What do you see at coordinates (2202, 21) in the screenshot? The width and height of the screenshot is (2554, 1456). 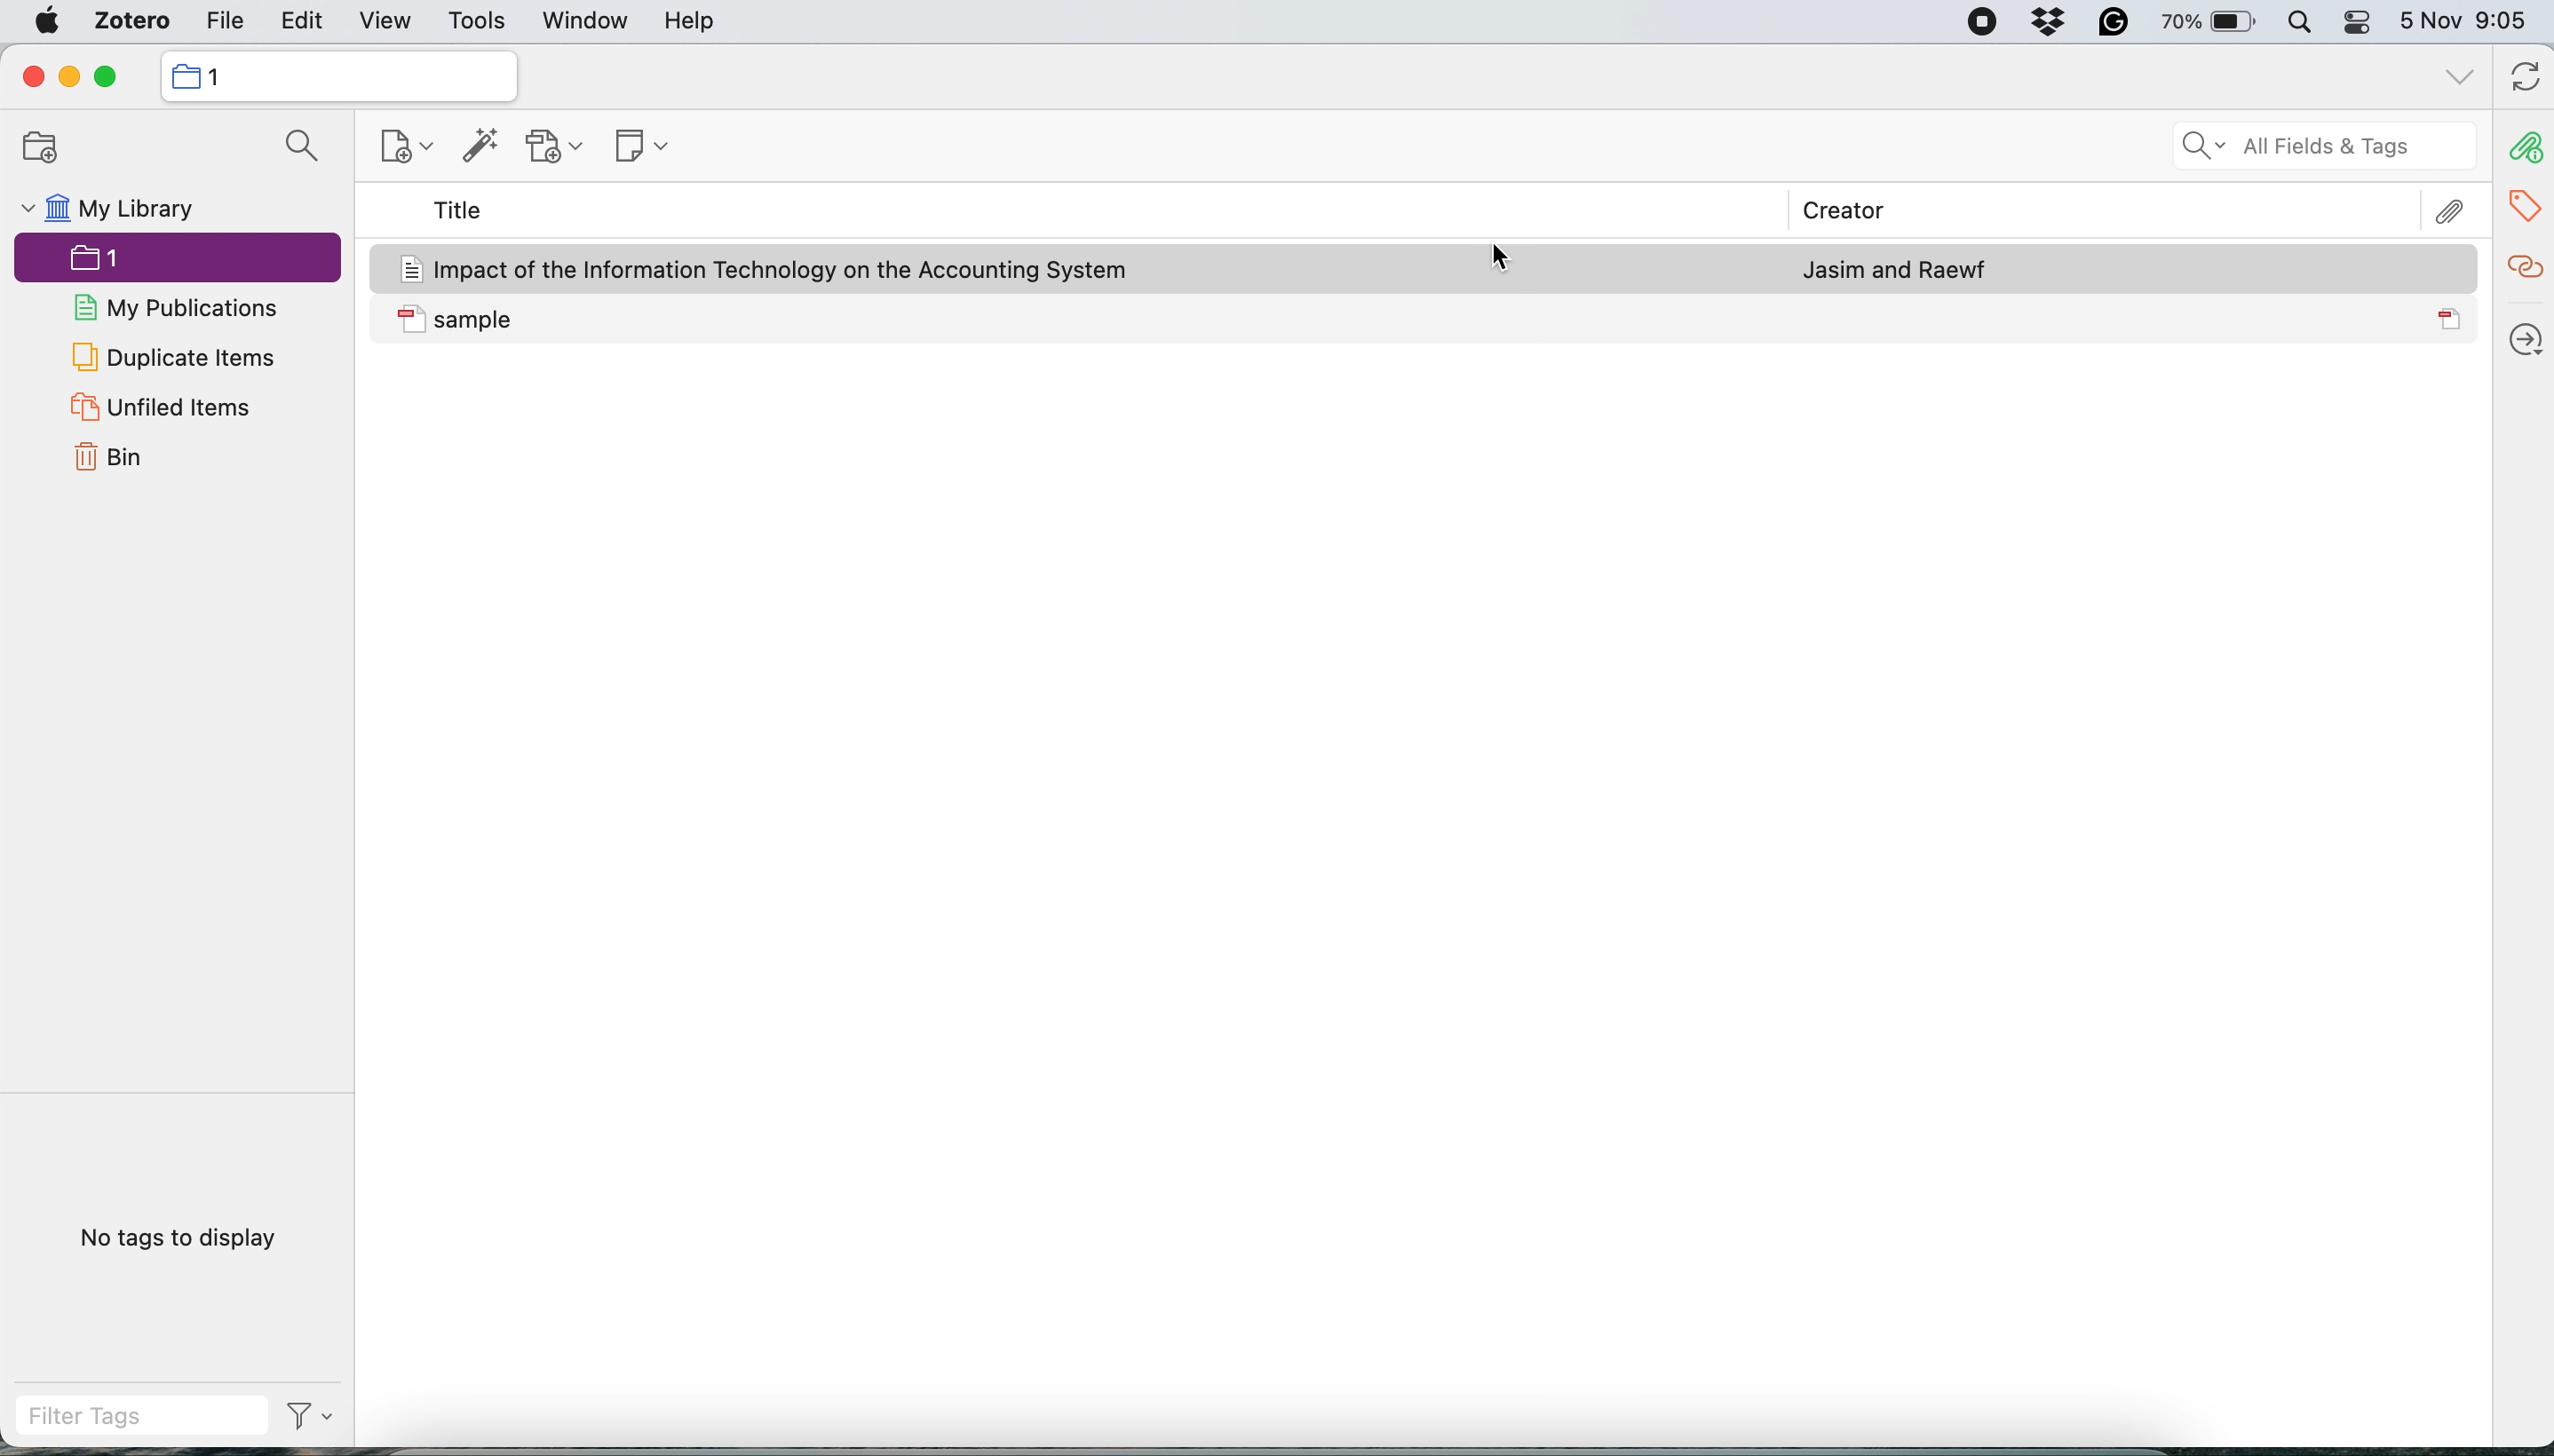 I see `battery` at bounding box center [2202, 21].